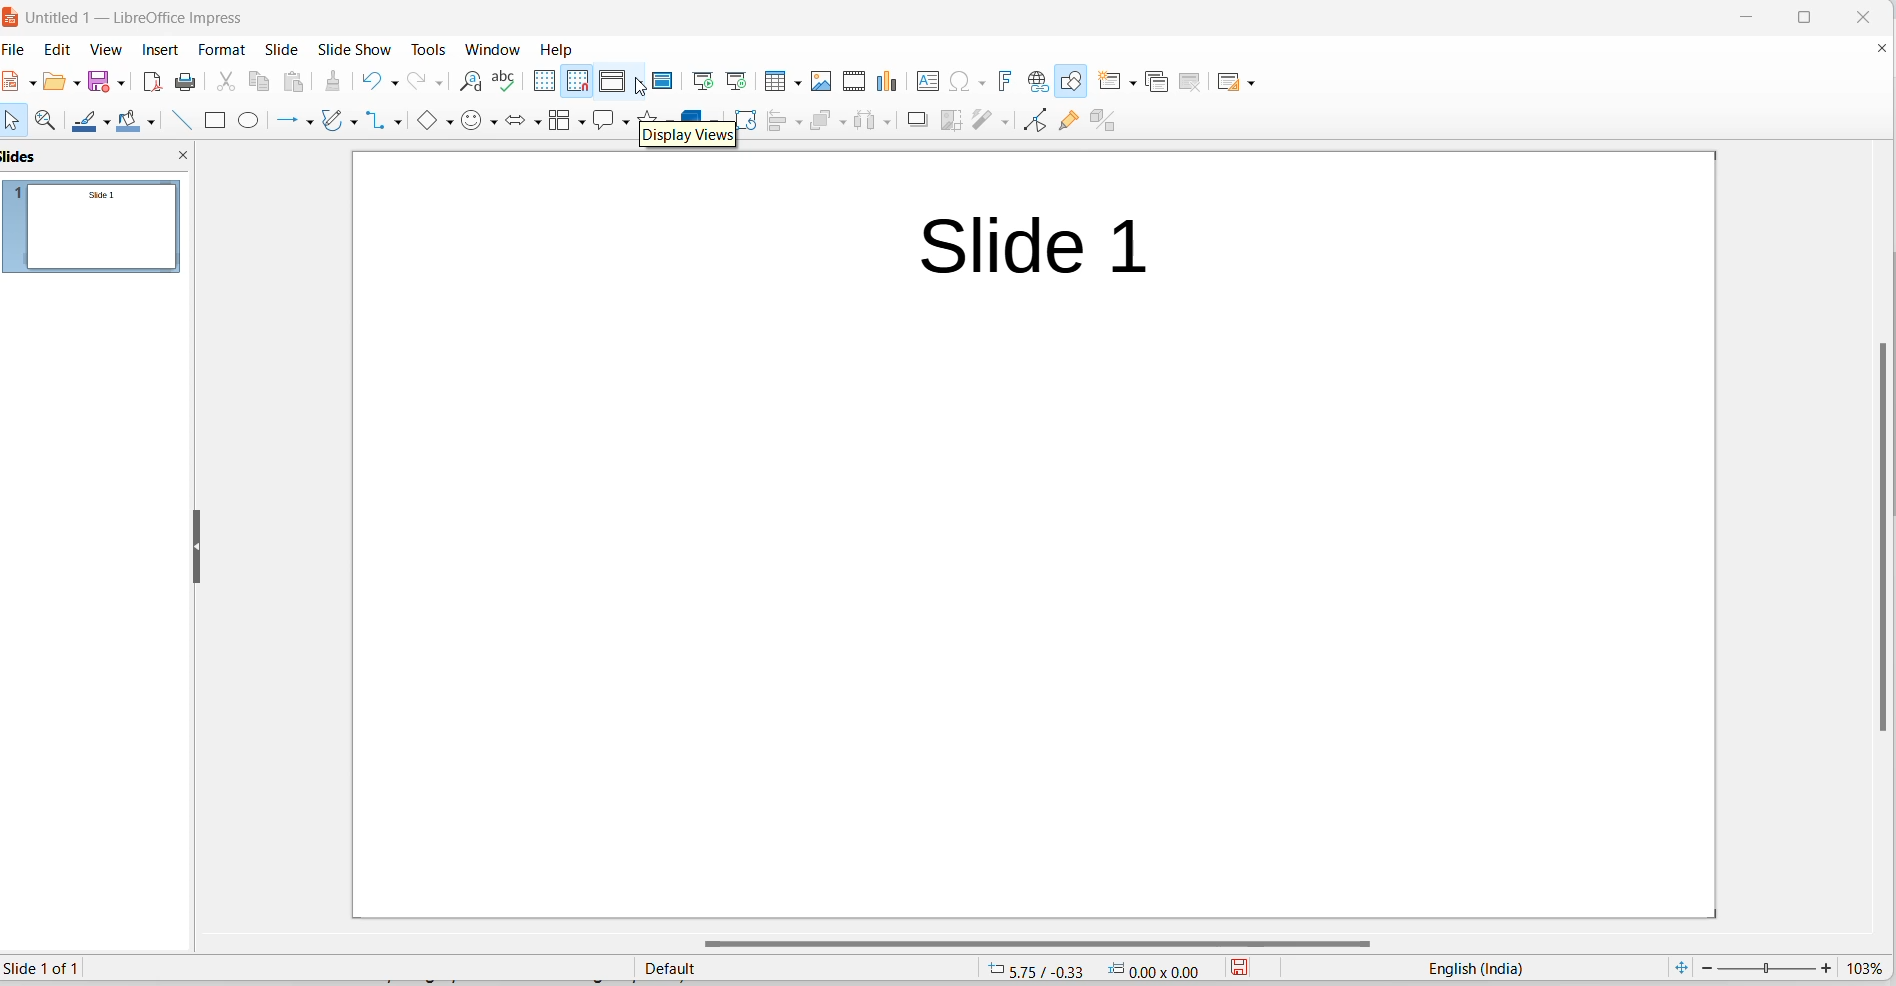 The height and width of the screenshot is (986, 1896). Describe the element at coordinates (1077, 473) in the screenshot. I see `canvas` at that location.